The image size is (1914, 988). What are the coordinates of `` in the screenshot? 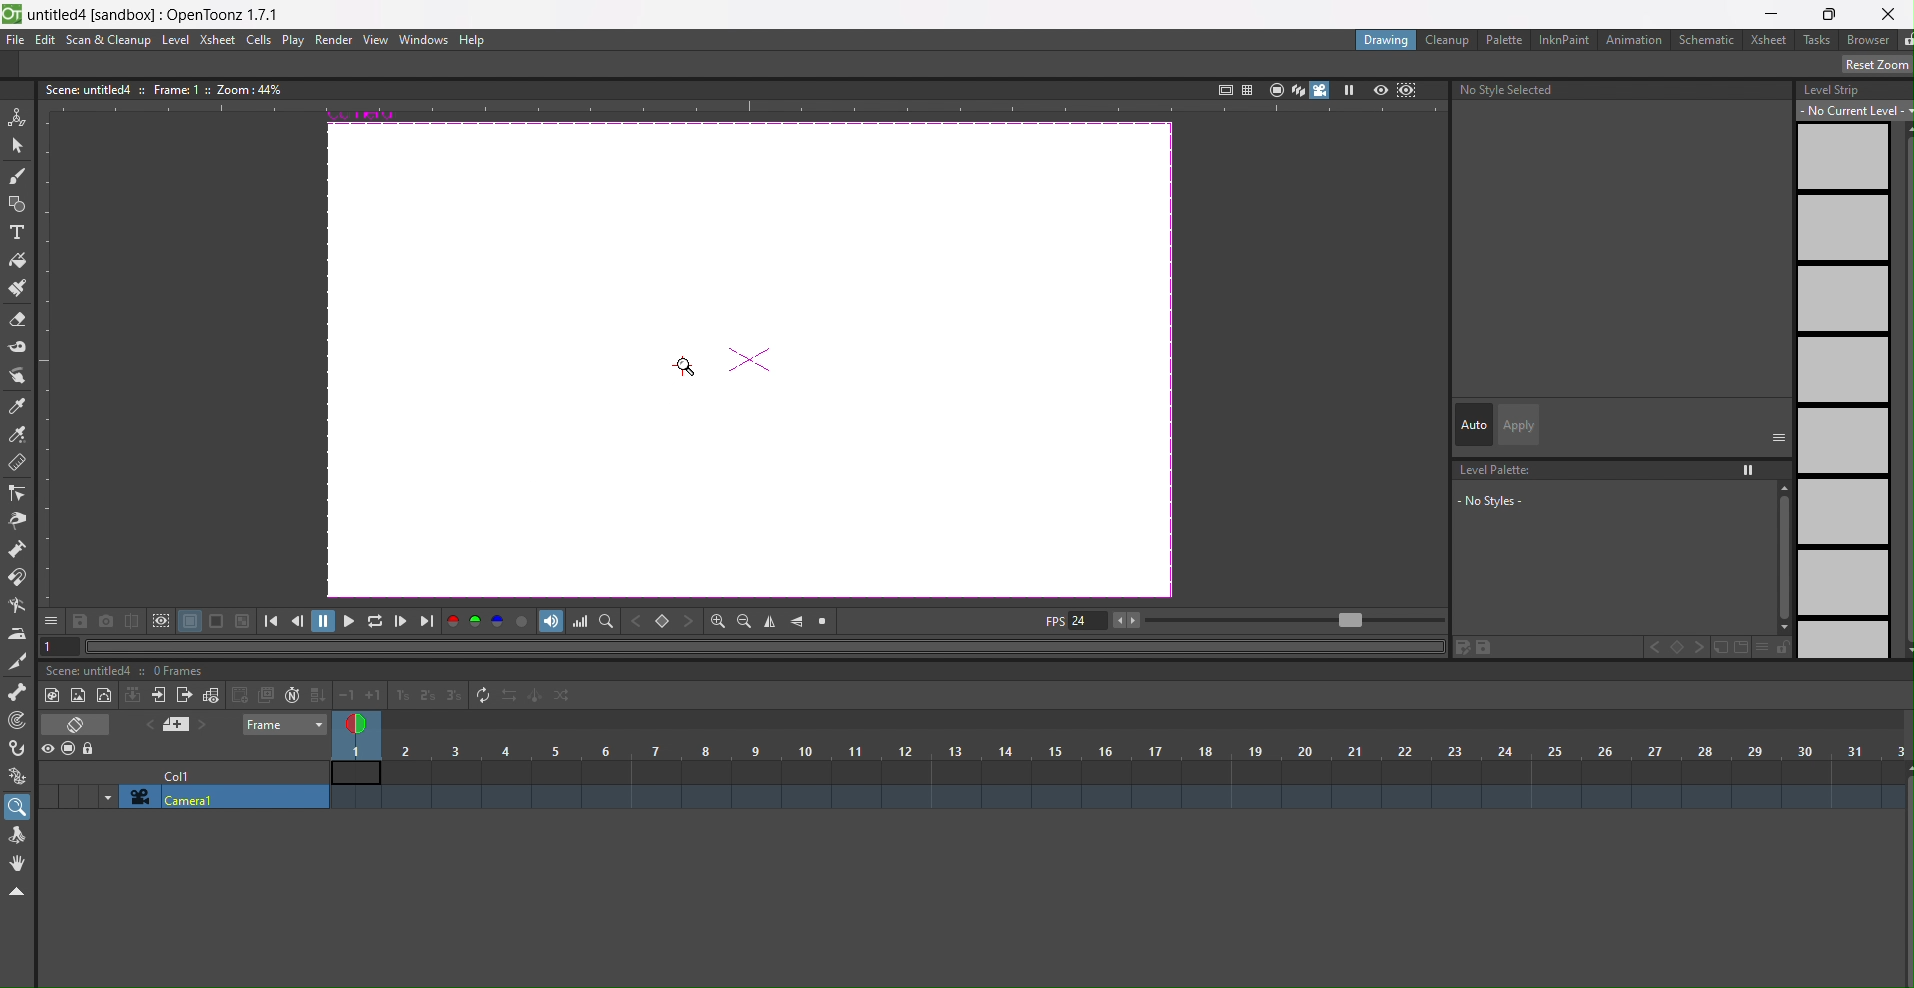 It's located at (58, 749).